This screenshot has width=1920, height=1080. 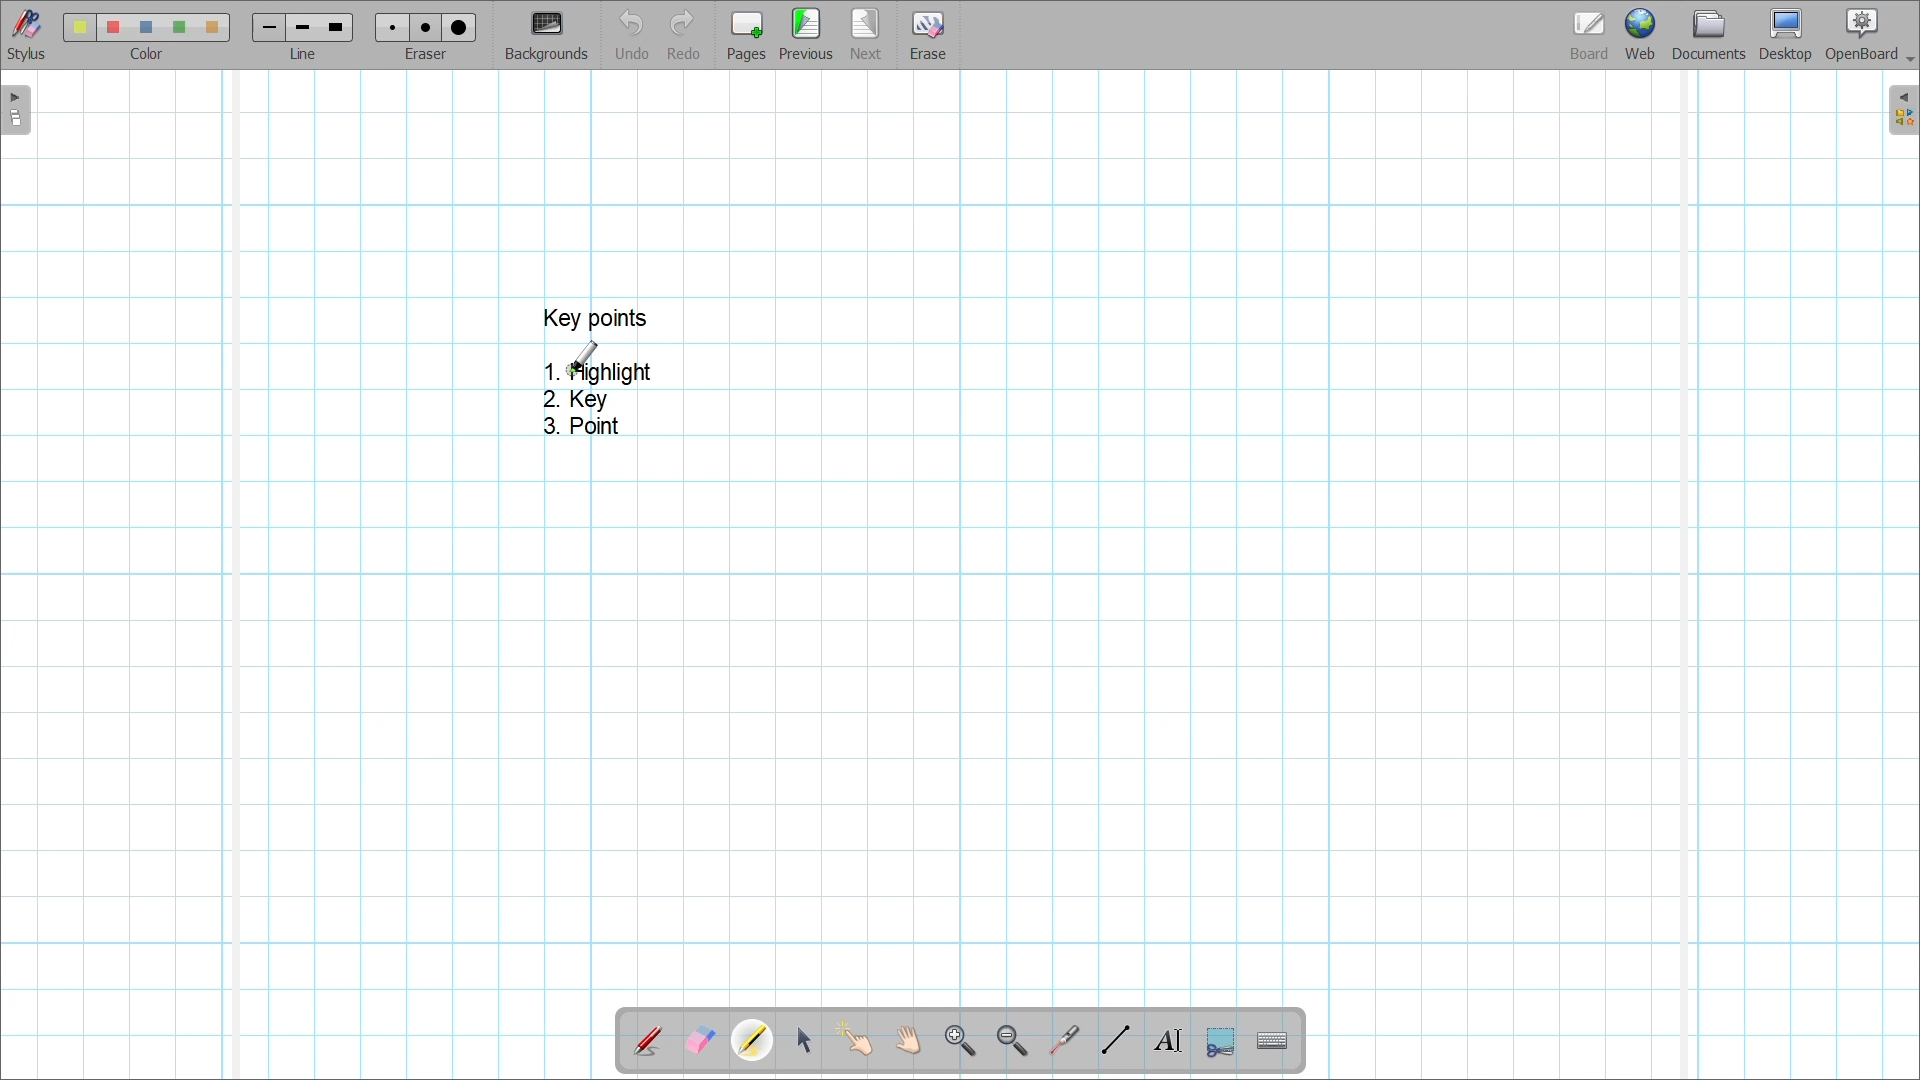 What do you see at coordinates (578, 400) in the screenshot?
I see `2. Key` at bounding box center [578, 400].